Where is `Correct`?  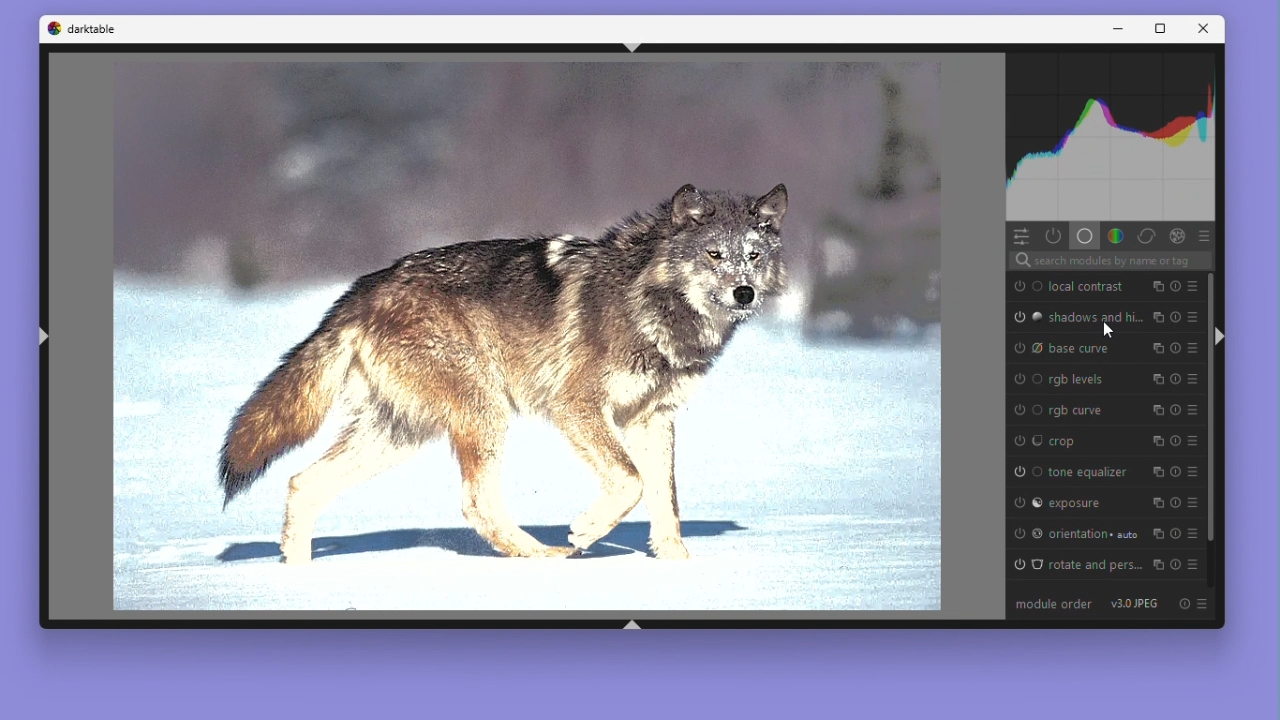
Correct is located at coordinates (1145, 236).